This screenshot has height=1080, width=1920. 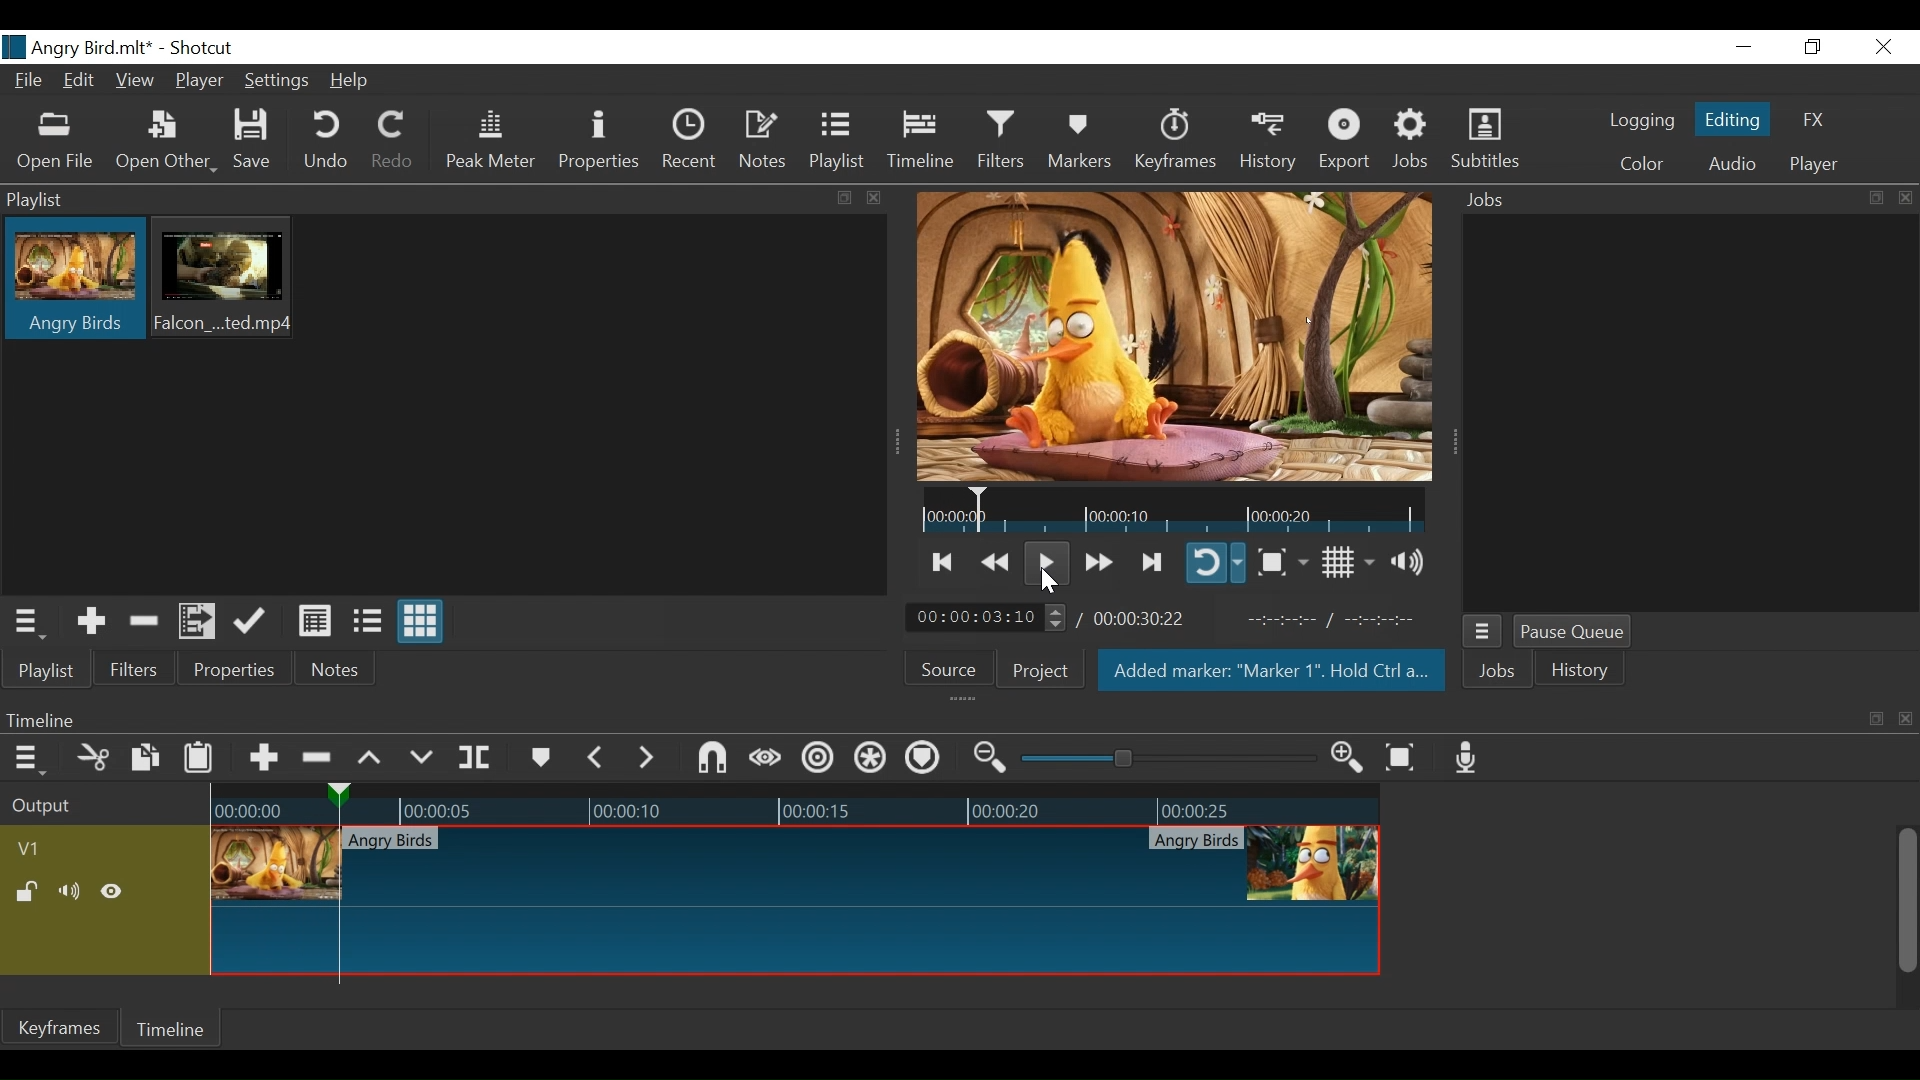 What do you see at coordinates (869, 759) in the screenshot?
I see `Ripple all tracks` at bounding box center [869, 759].